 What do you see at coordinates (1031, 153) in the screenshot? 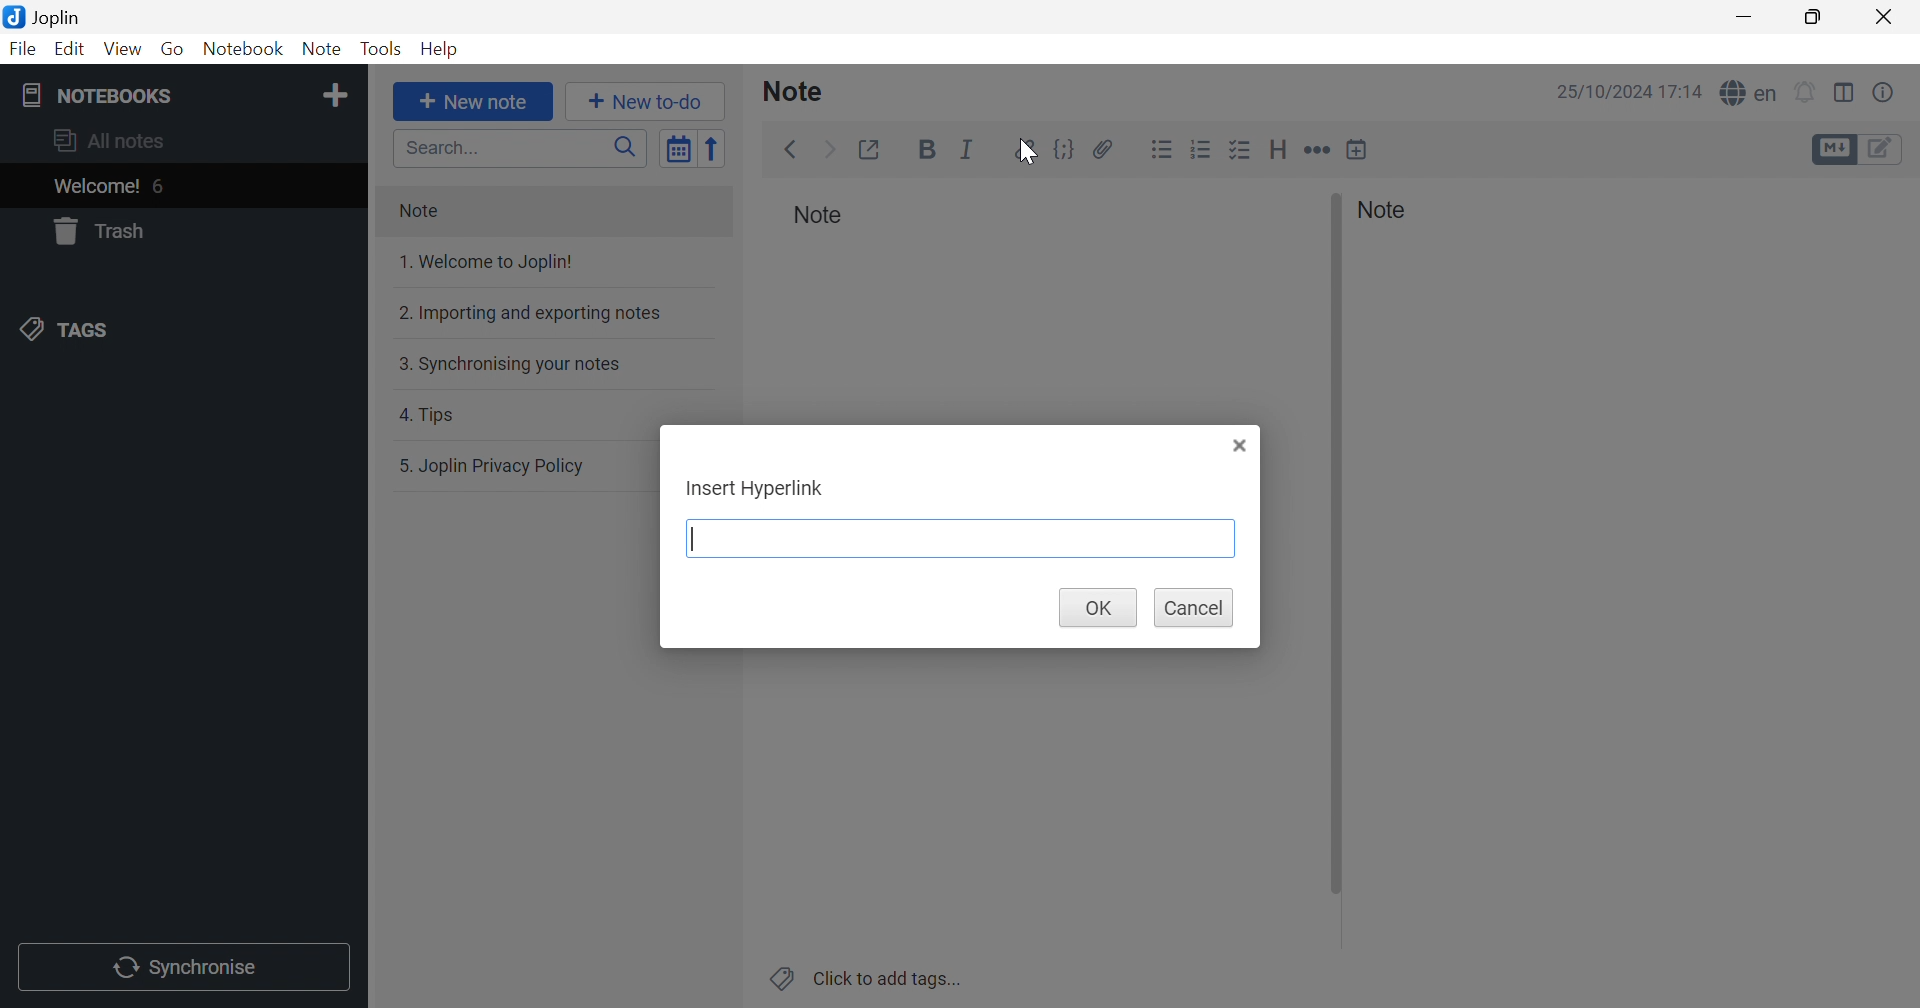
I see `cursor` at bounding box center [1031, 153].